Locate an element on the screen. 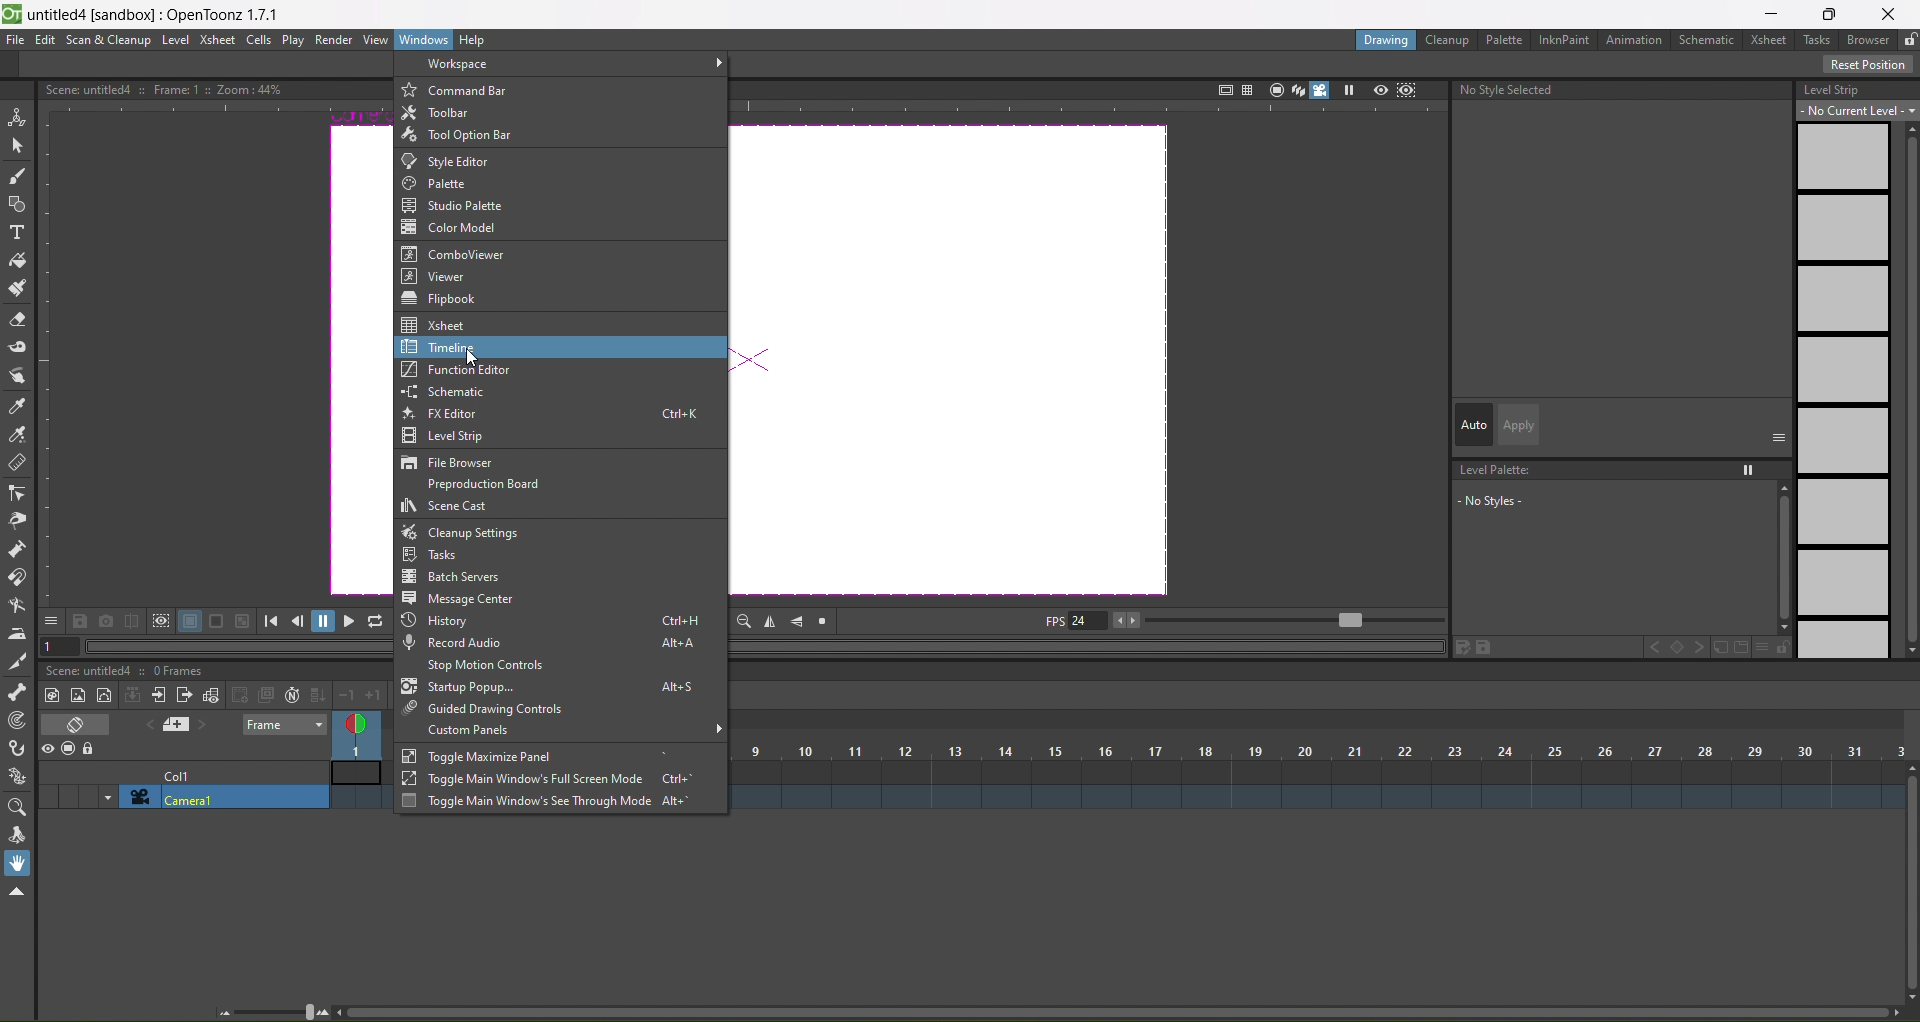 The width and height of the screenshot is (1920, 1022). command bar is located at coordinates (458, 91).